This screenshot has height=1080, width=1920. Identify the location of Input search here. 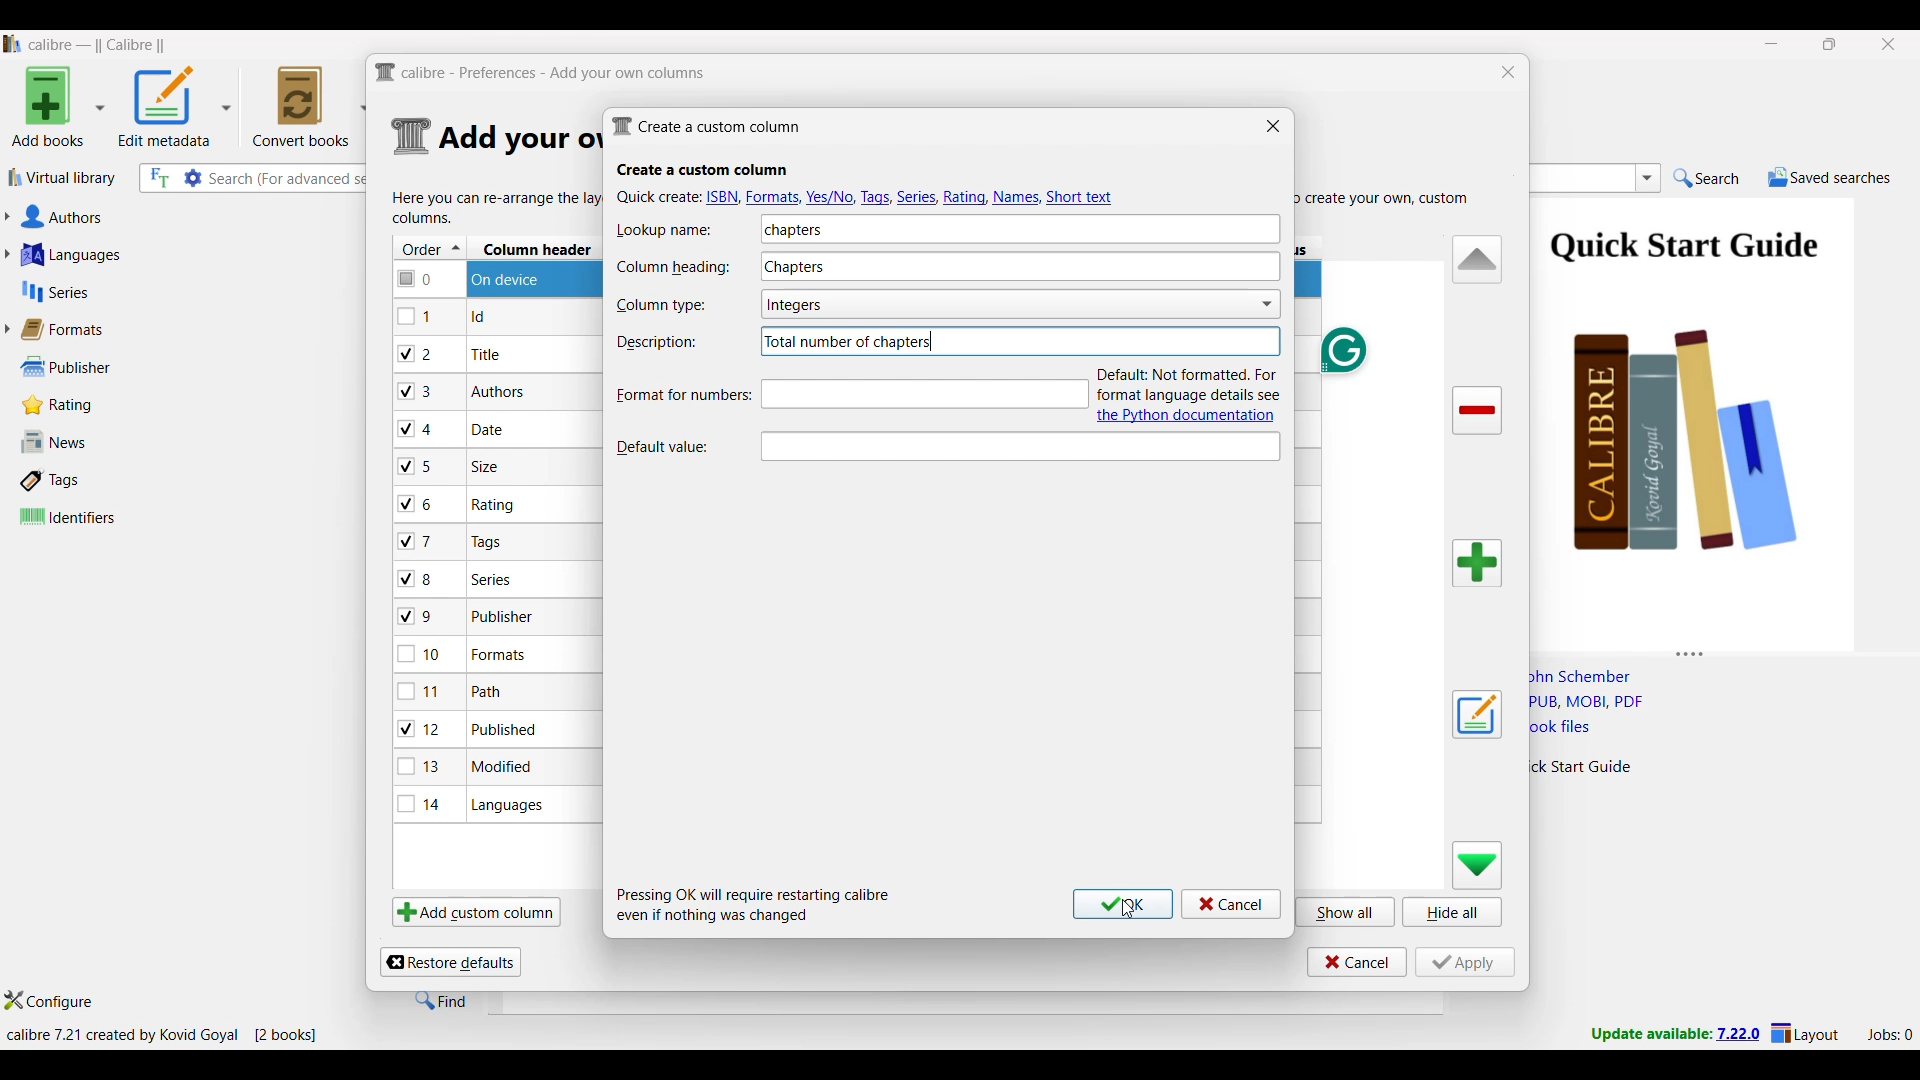
(290, 179).